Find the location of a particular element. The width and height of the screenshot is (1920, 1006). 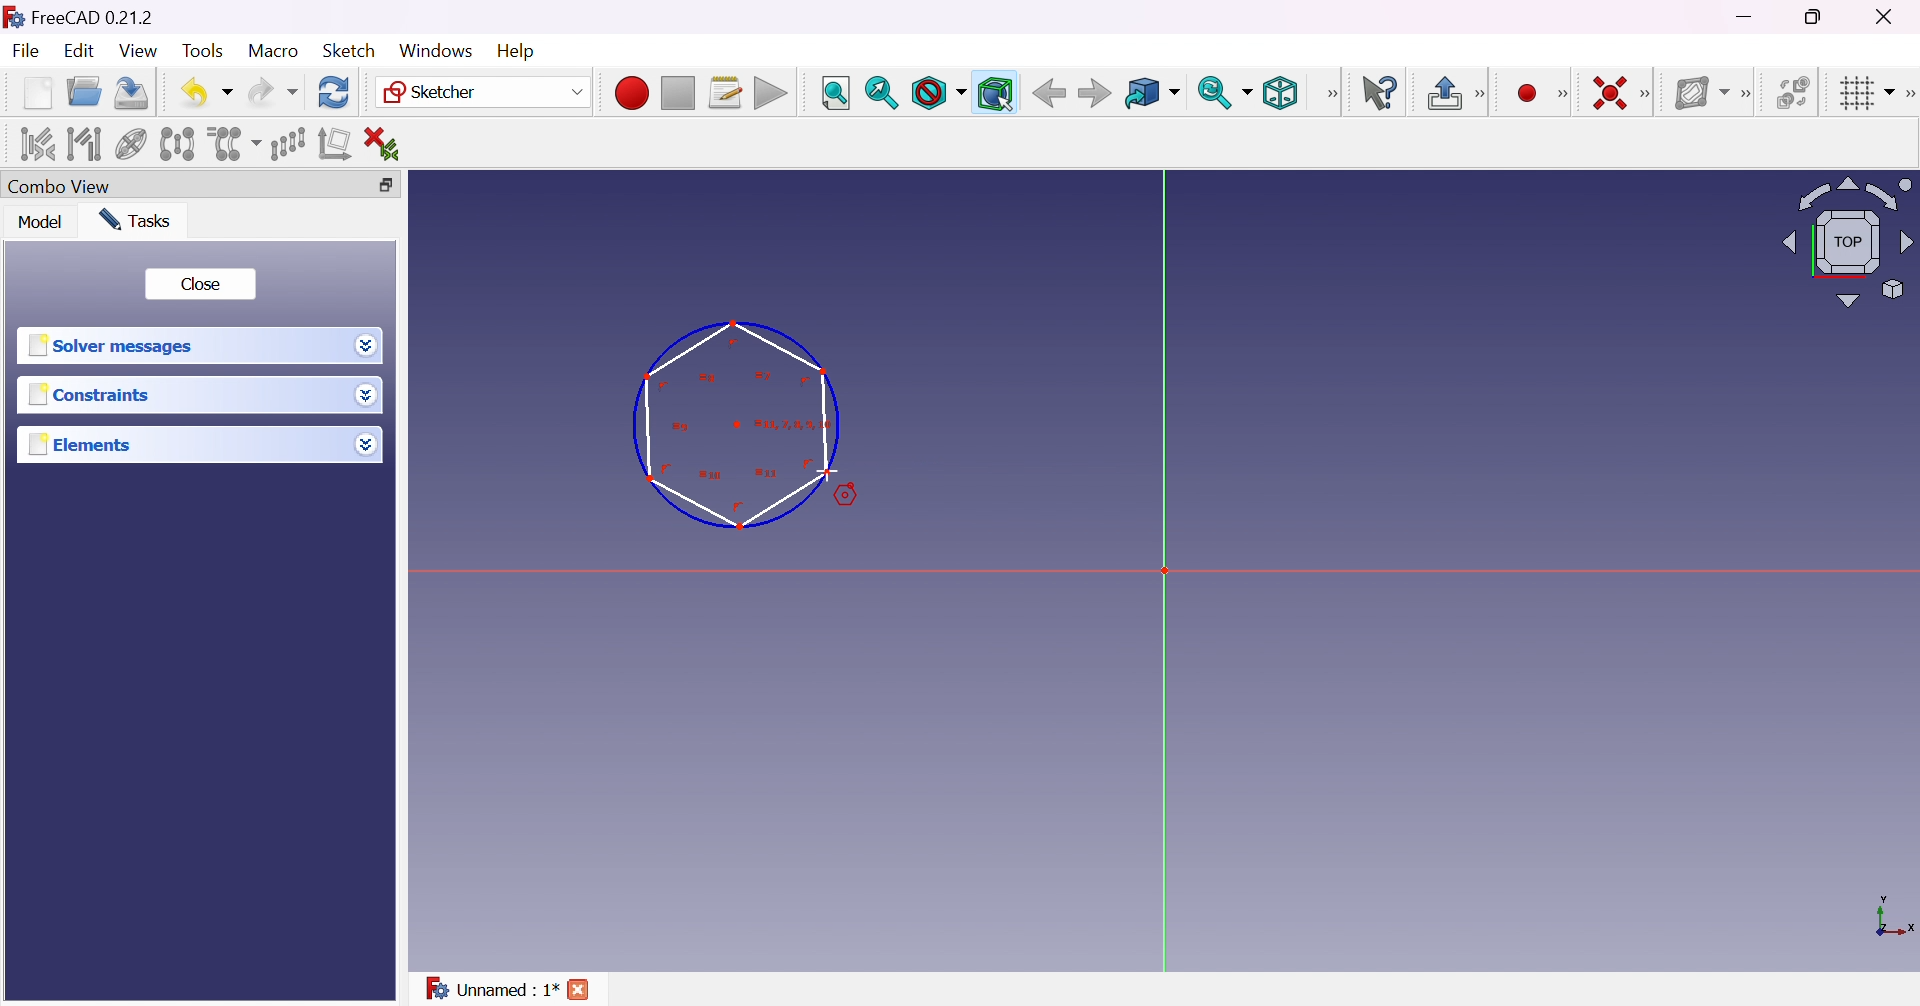

Select associated geometry is located at coordinates (84, 144).